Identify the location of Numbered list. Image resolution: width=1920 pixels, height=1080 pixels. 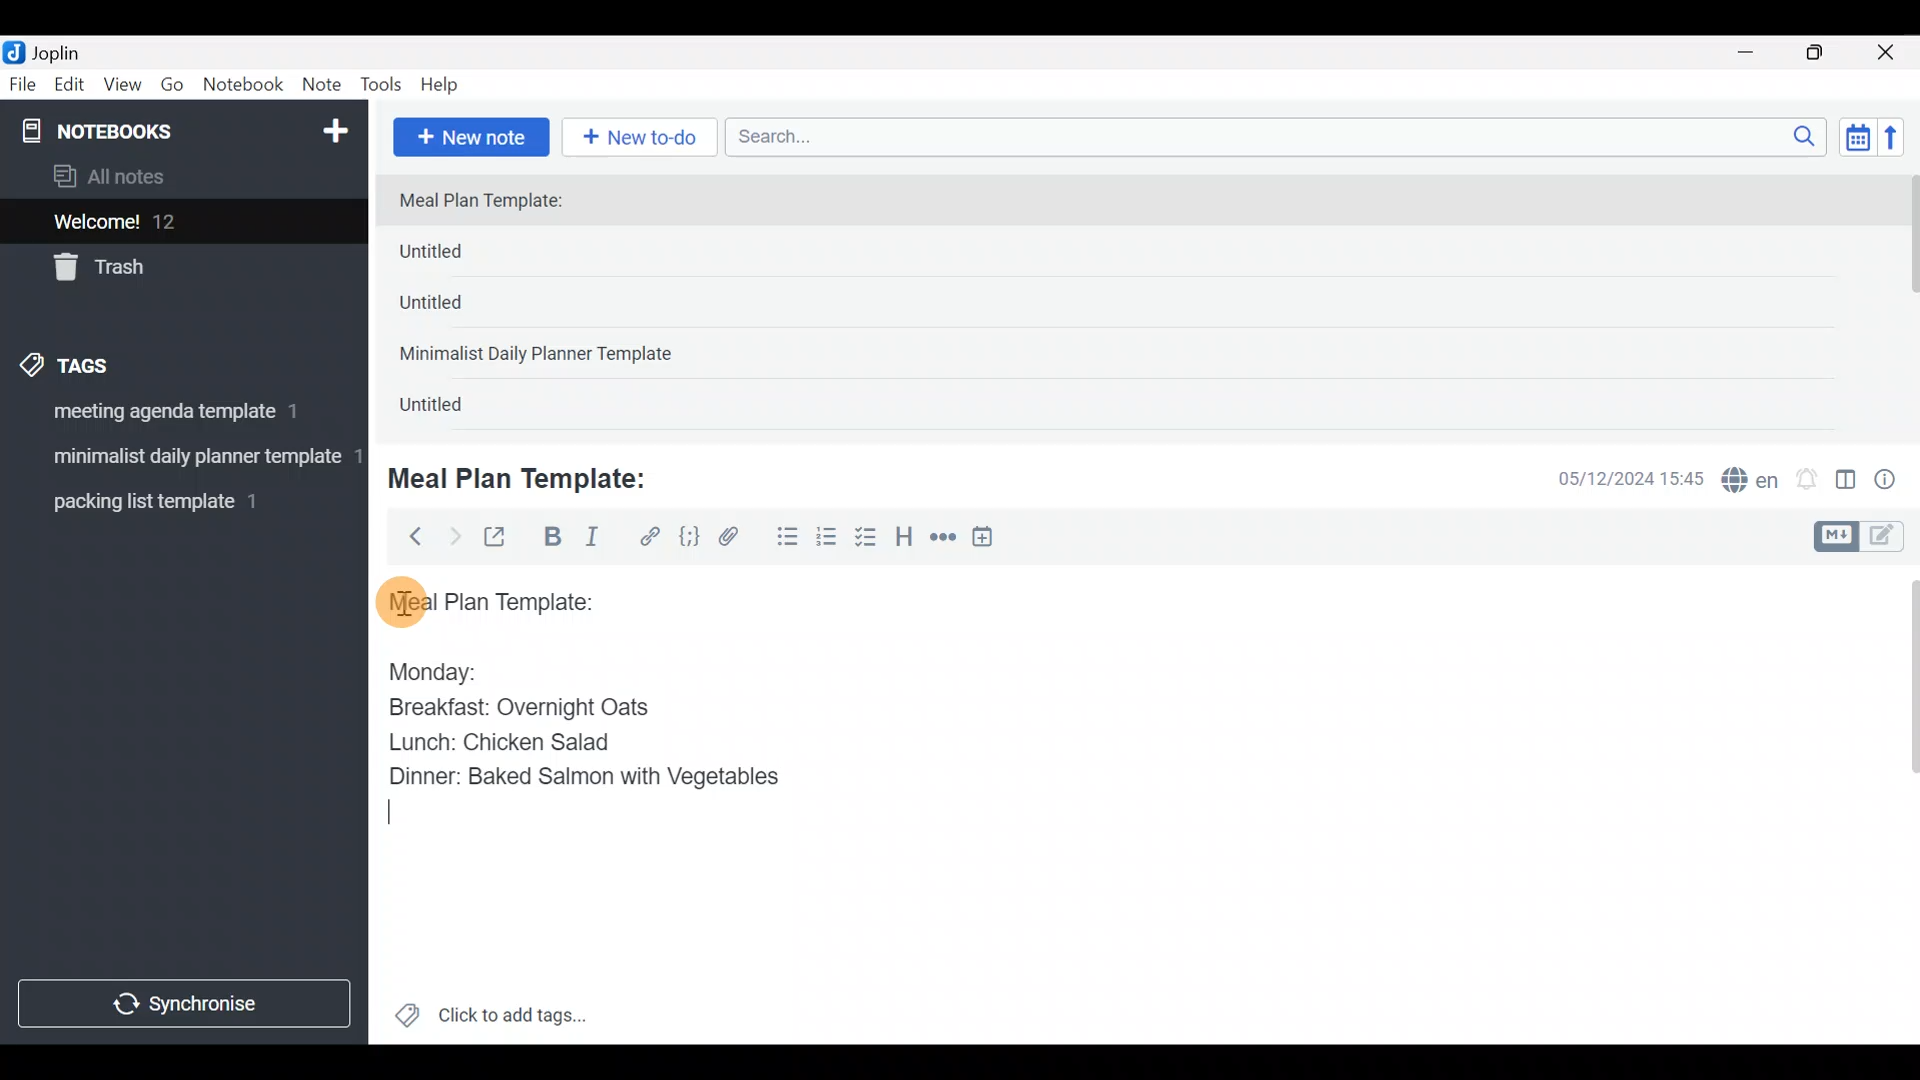
(827, 541).